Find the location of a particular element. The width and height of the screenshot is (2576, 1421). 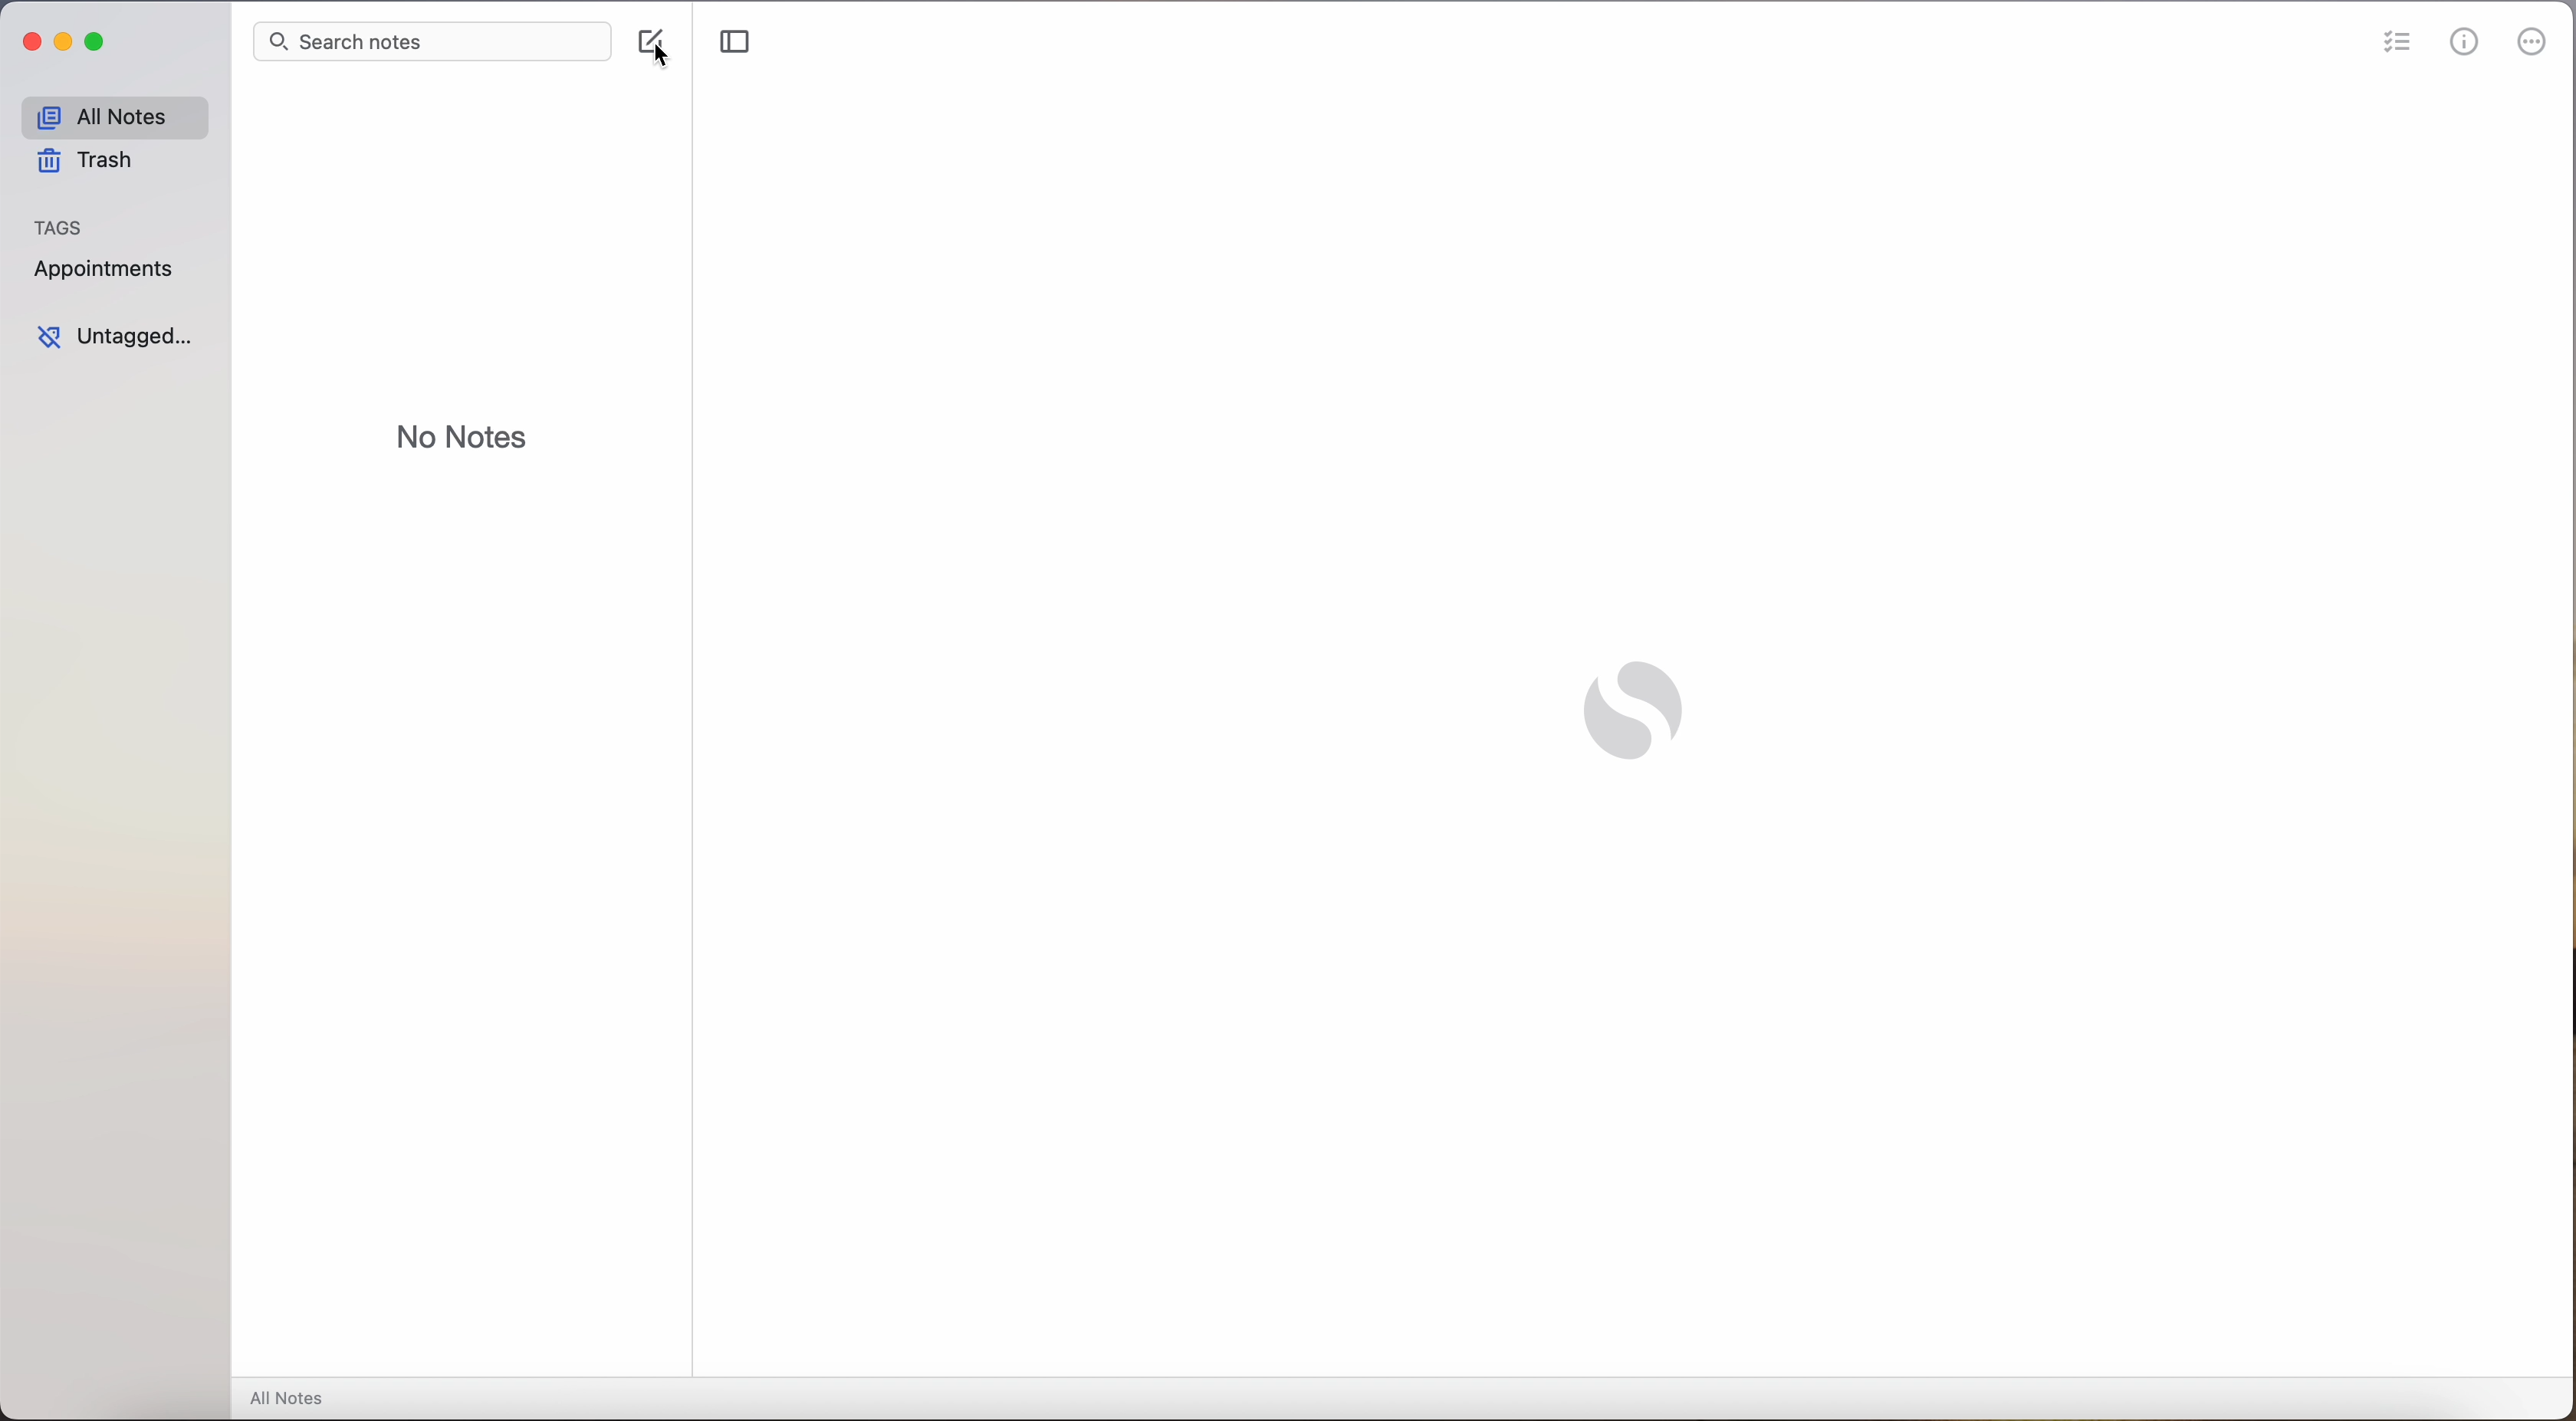

no notes is located at coordinates (462, 434).